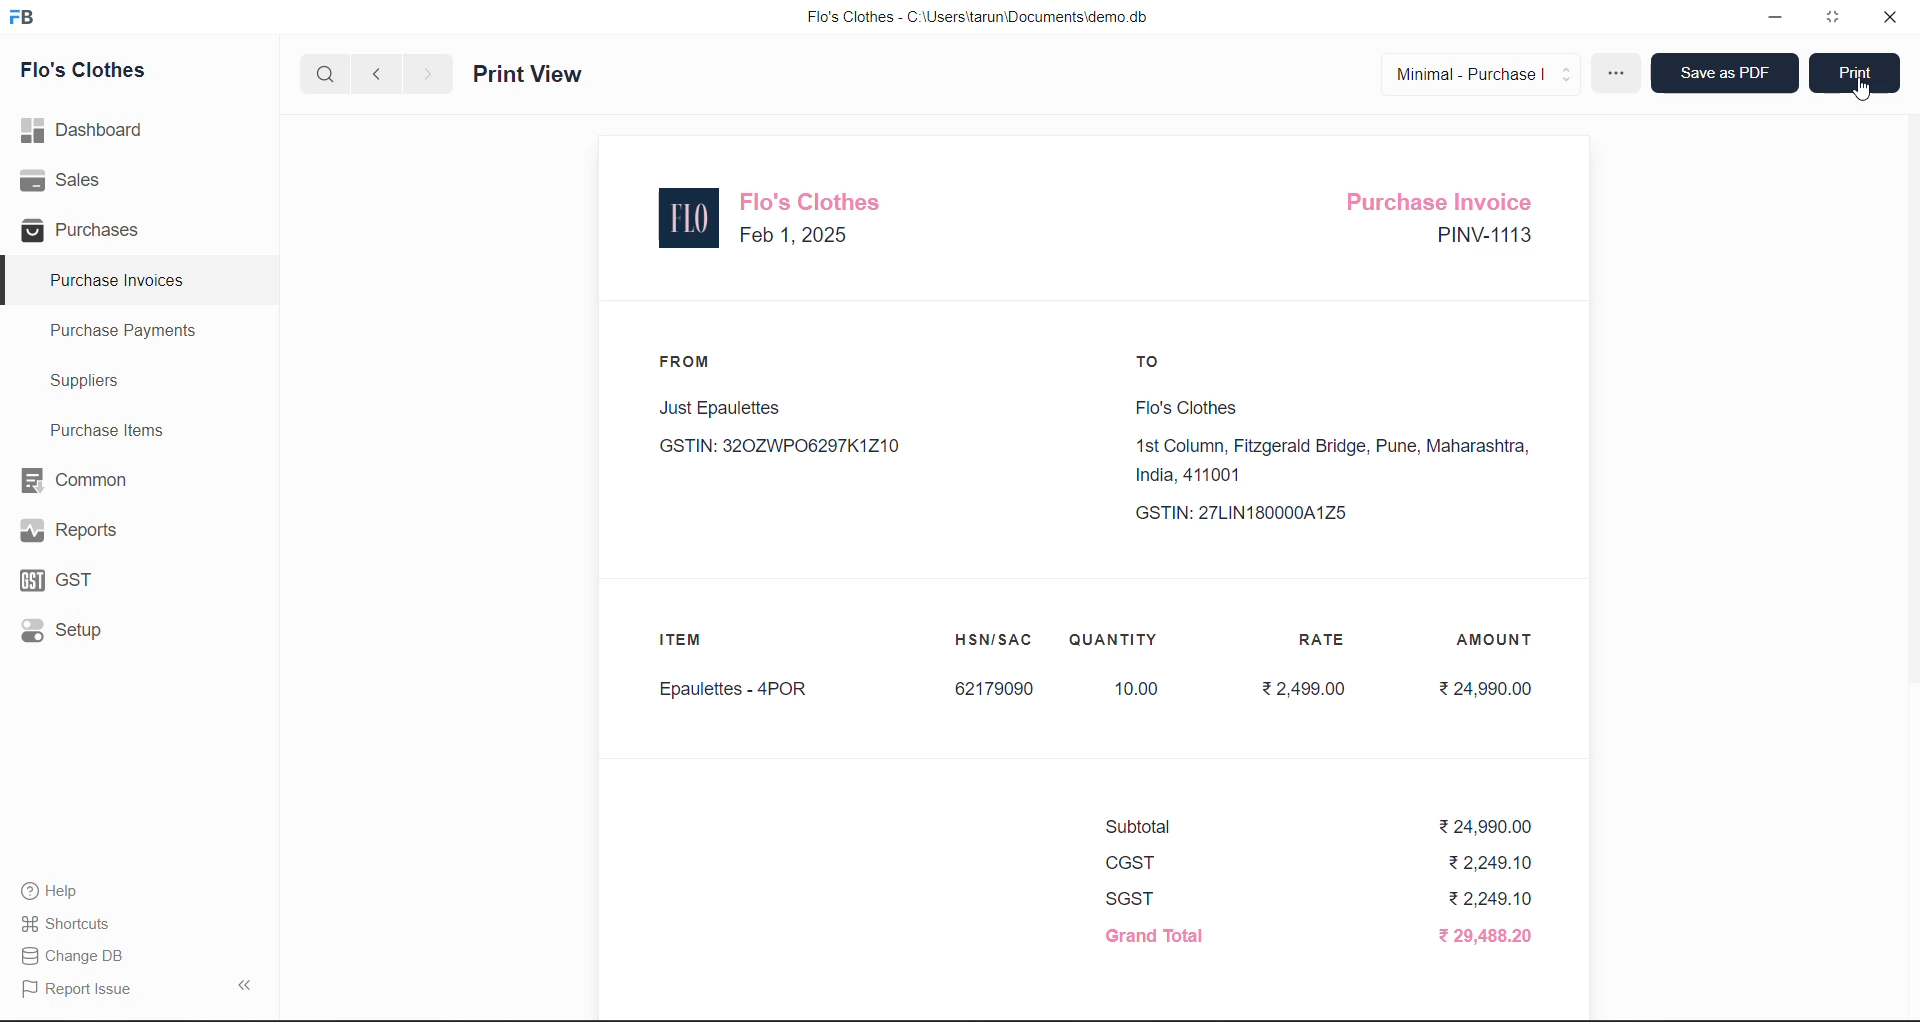 This screenshot has width=1920, height=1022. I want to click on TO, so click(1156, 367).